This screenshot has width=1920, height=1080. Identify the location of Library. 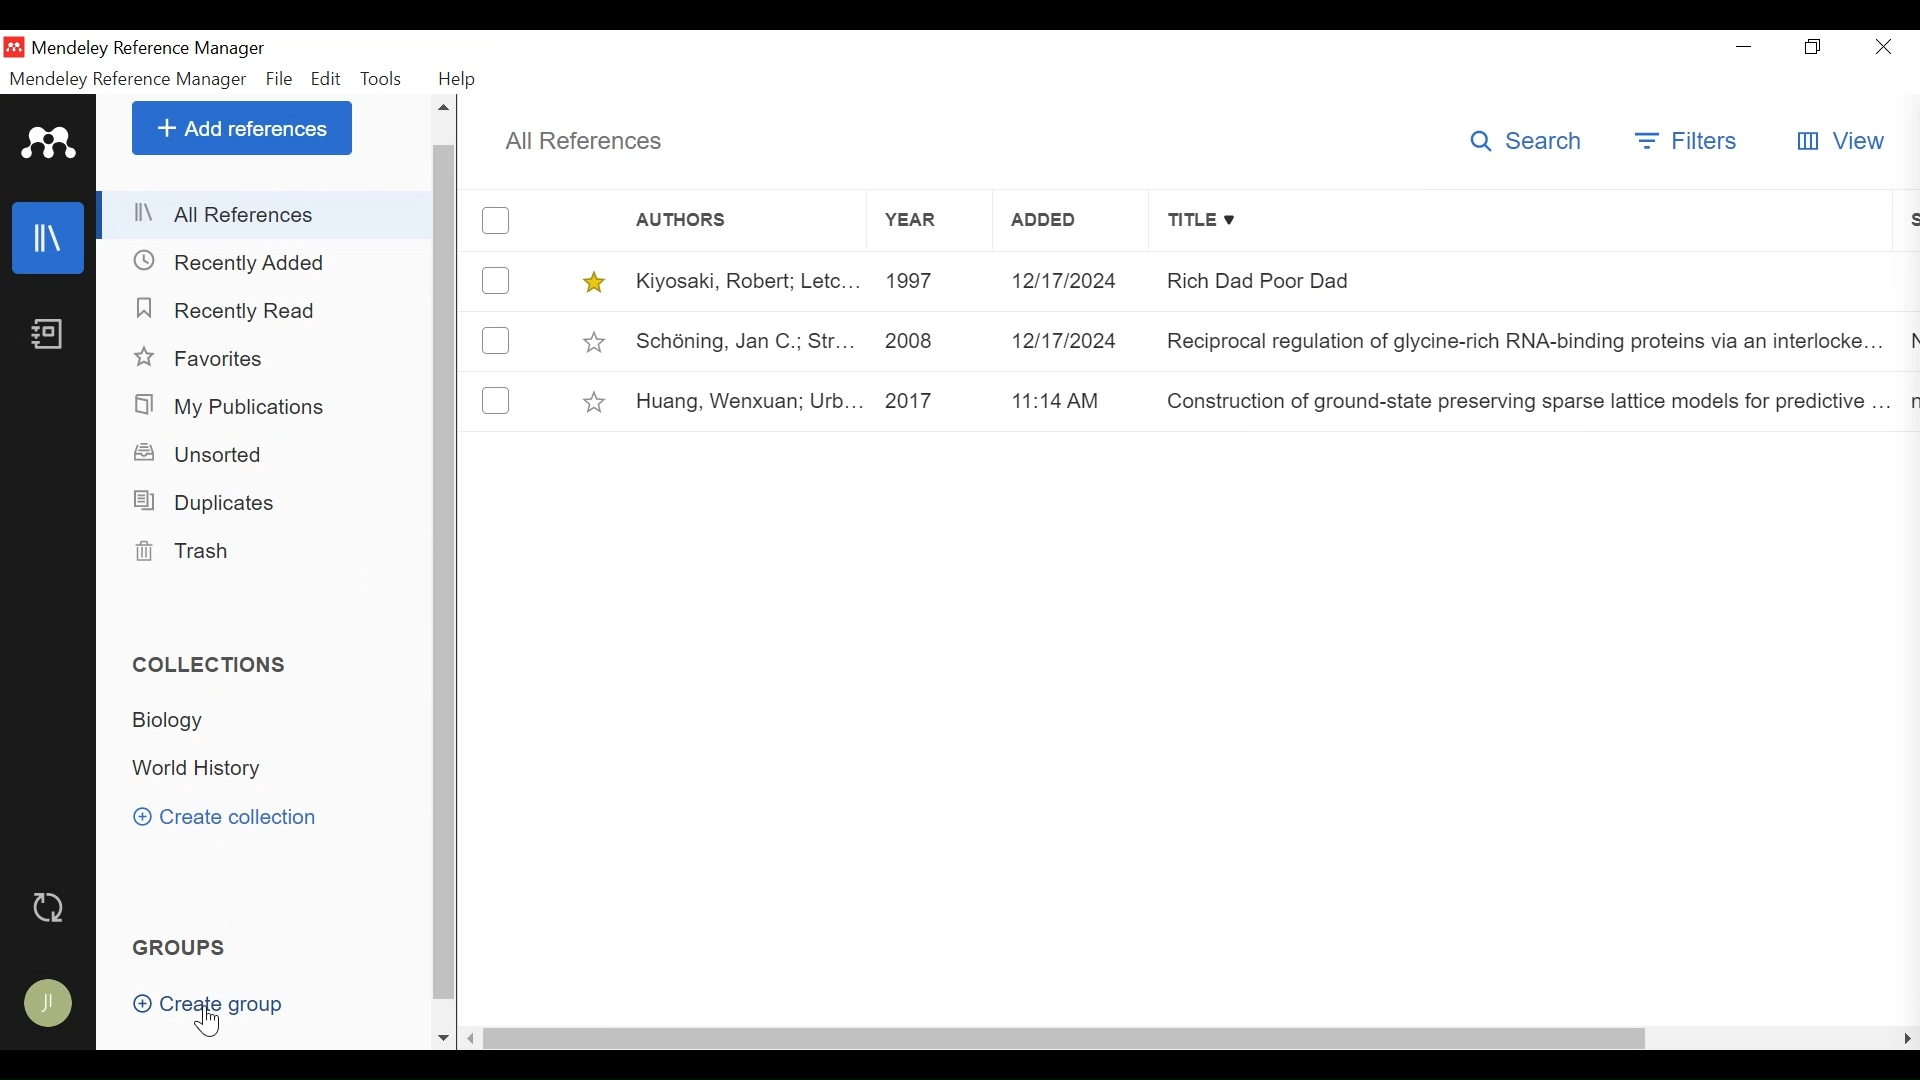
(49, 239).